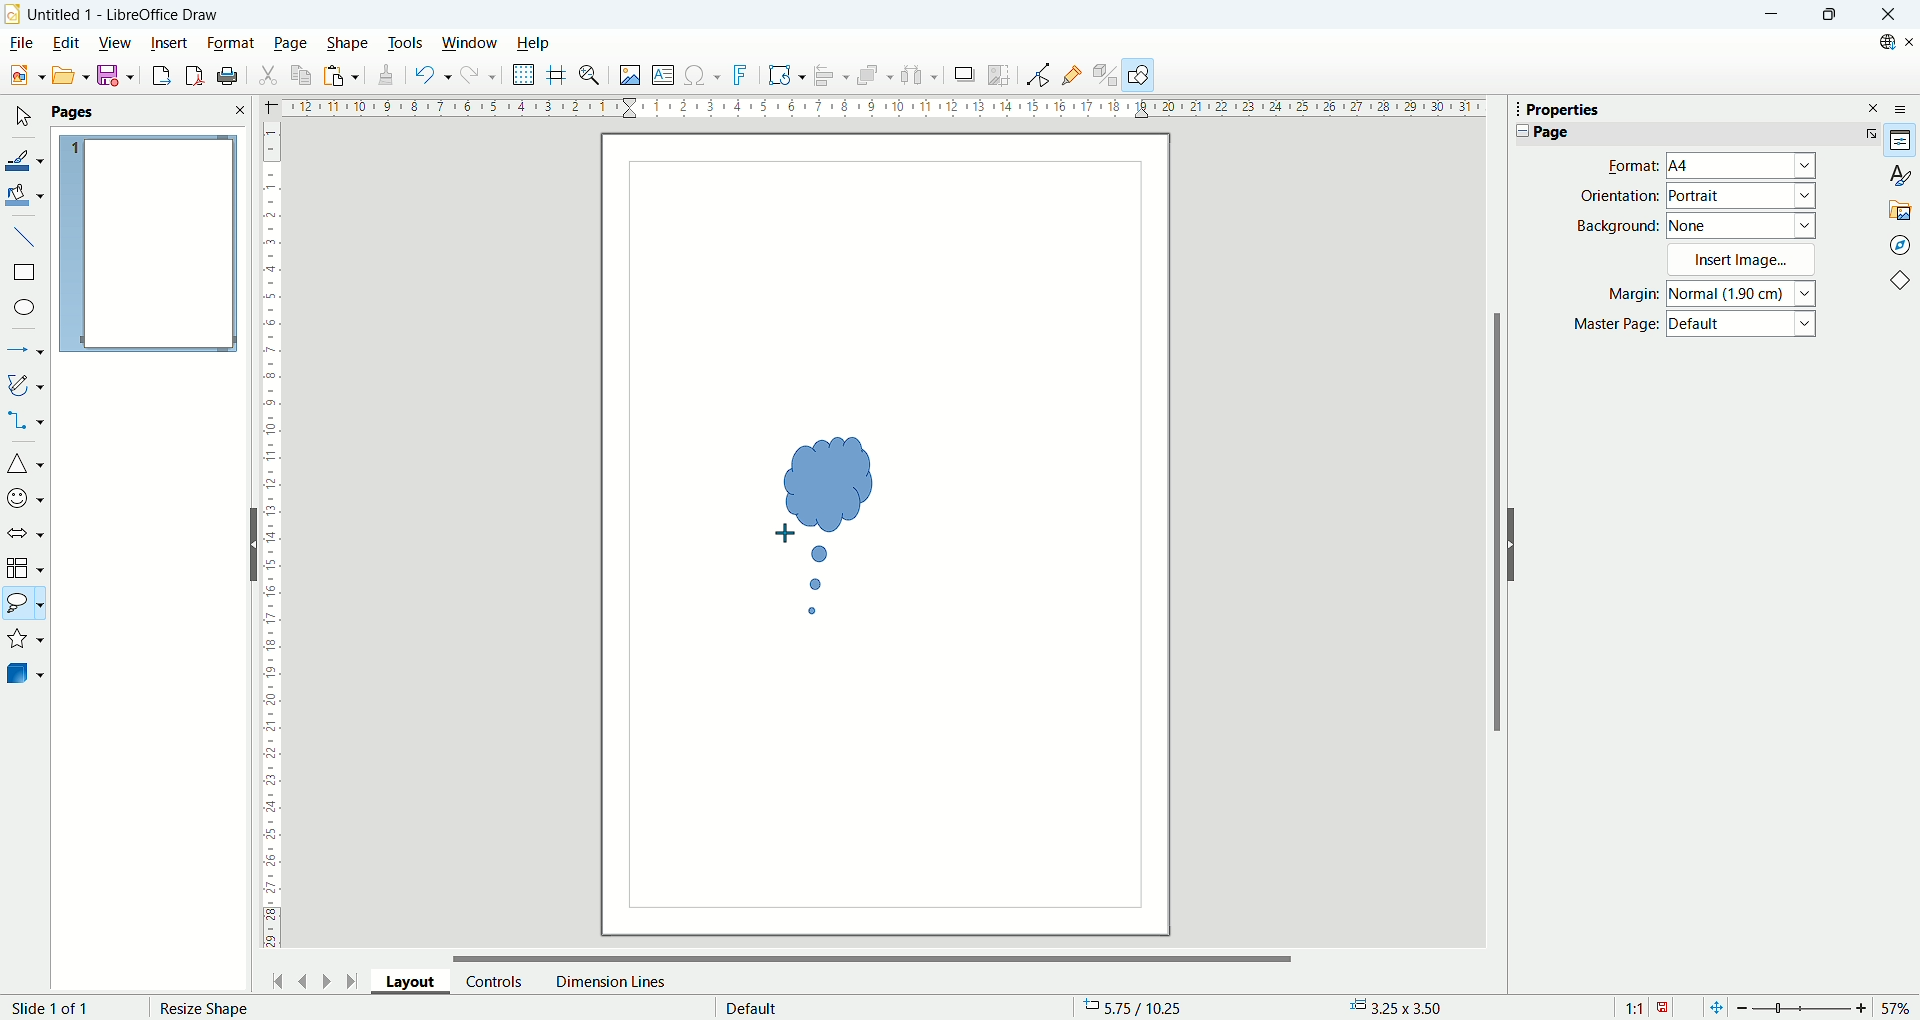  I want to click on toggle extrusion, so click(1106, 76).